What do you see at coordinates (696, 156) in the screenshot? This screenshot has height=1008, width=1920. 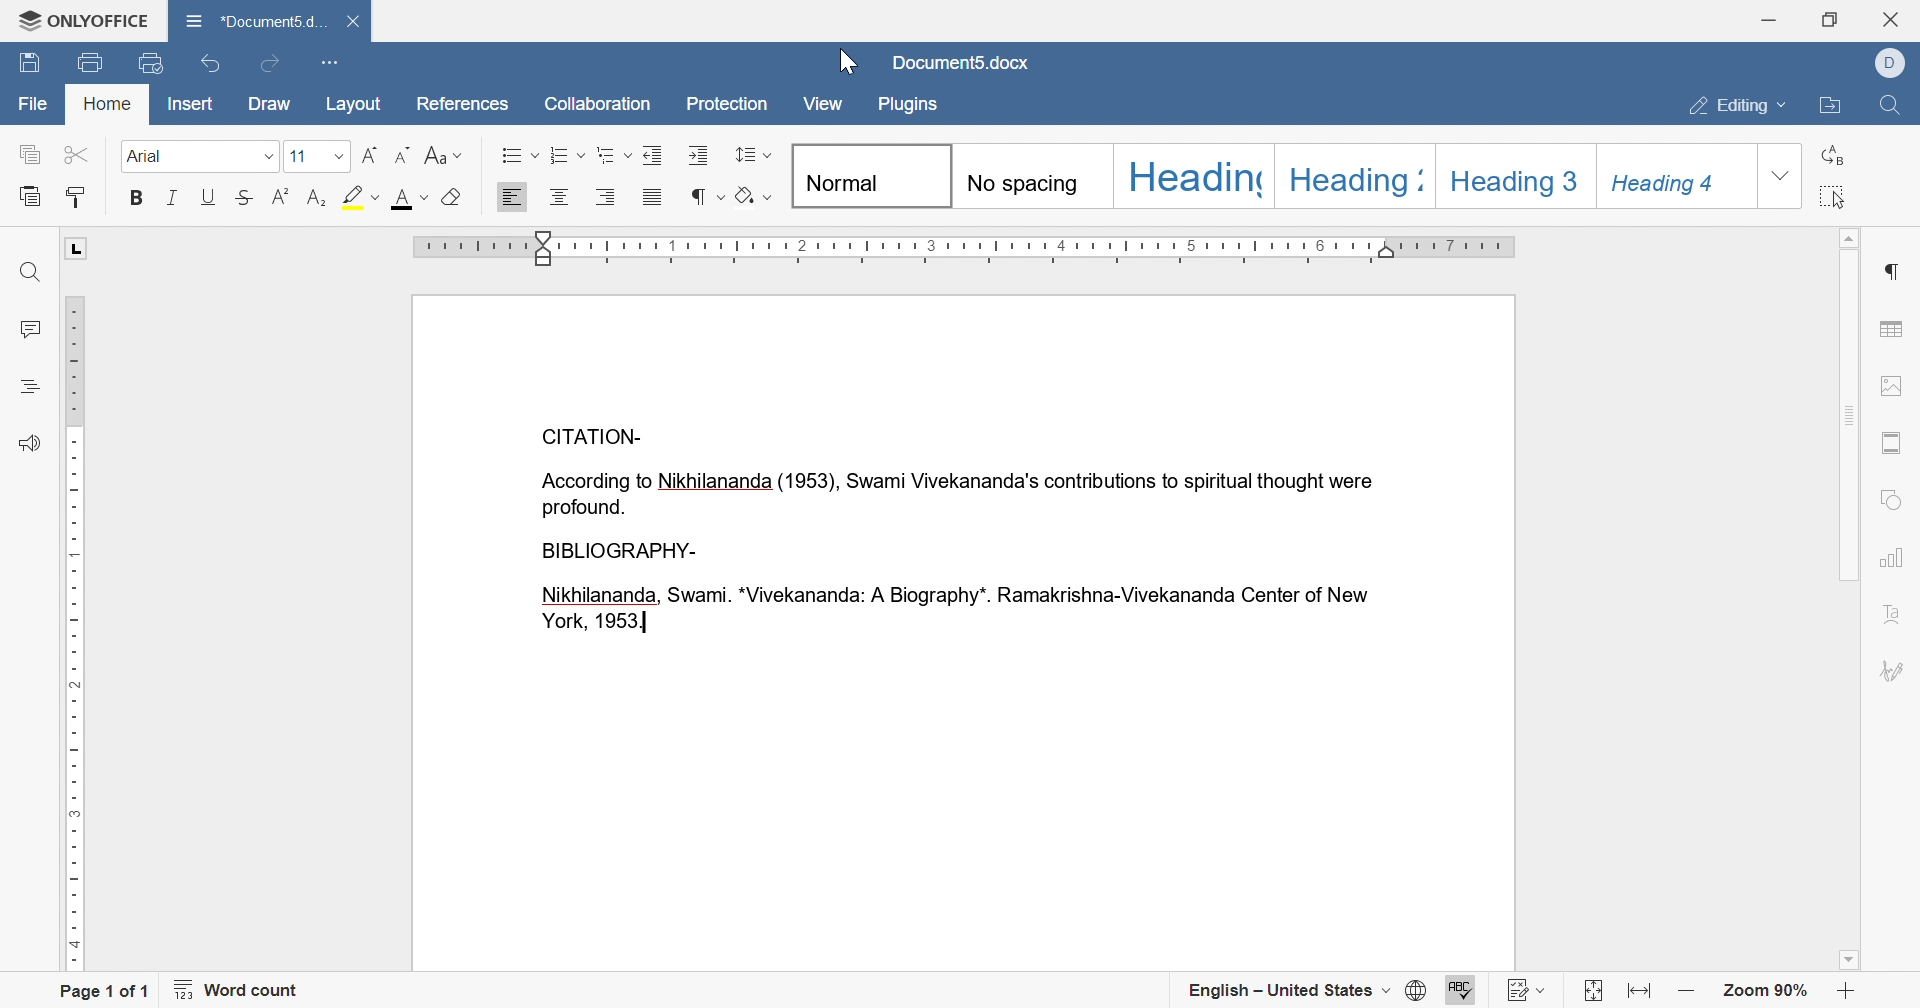 I see `increase indent` at bounding box center [696, 156].